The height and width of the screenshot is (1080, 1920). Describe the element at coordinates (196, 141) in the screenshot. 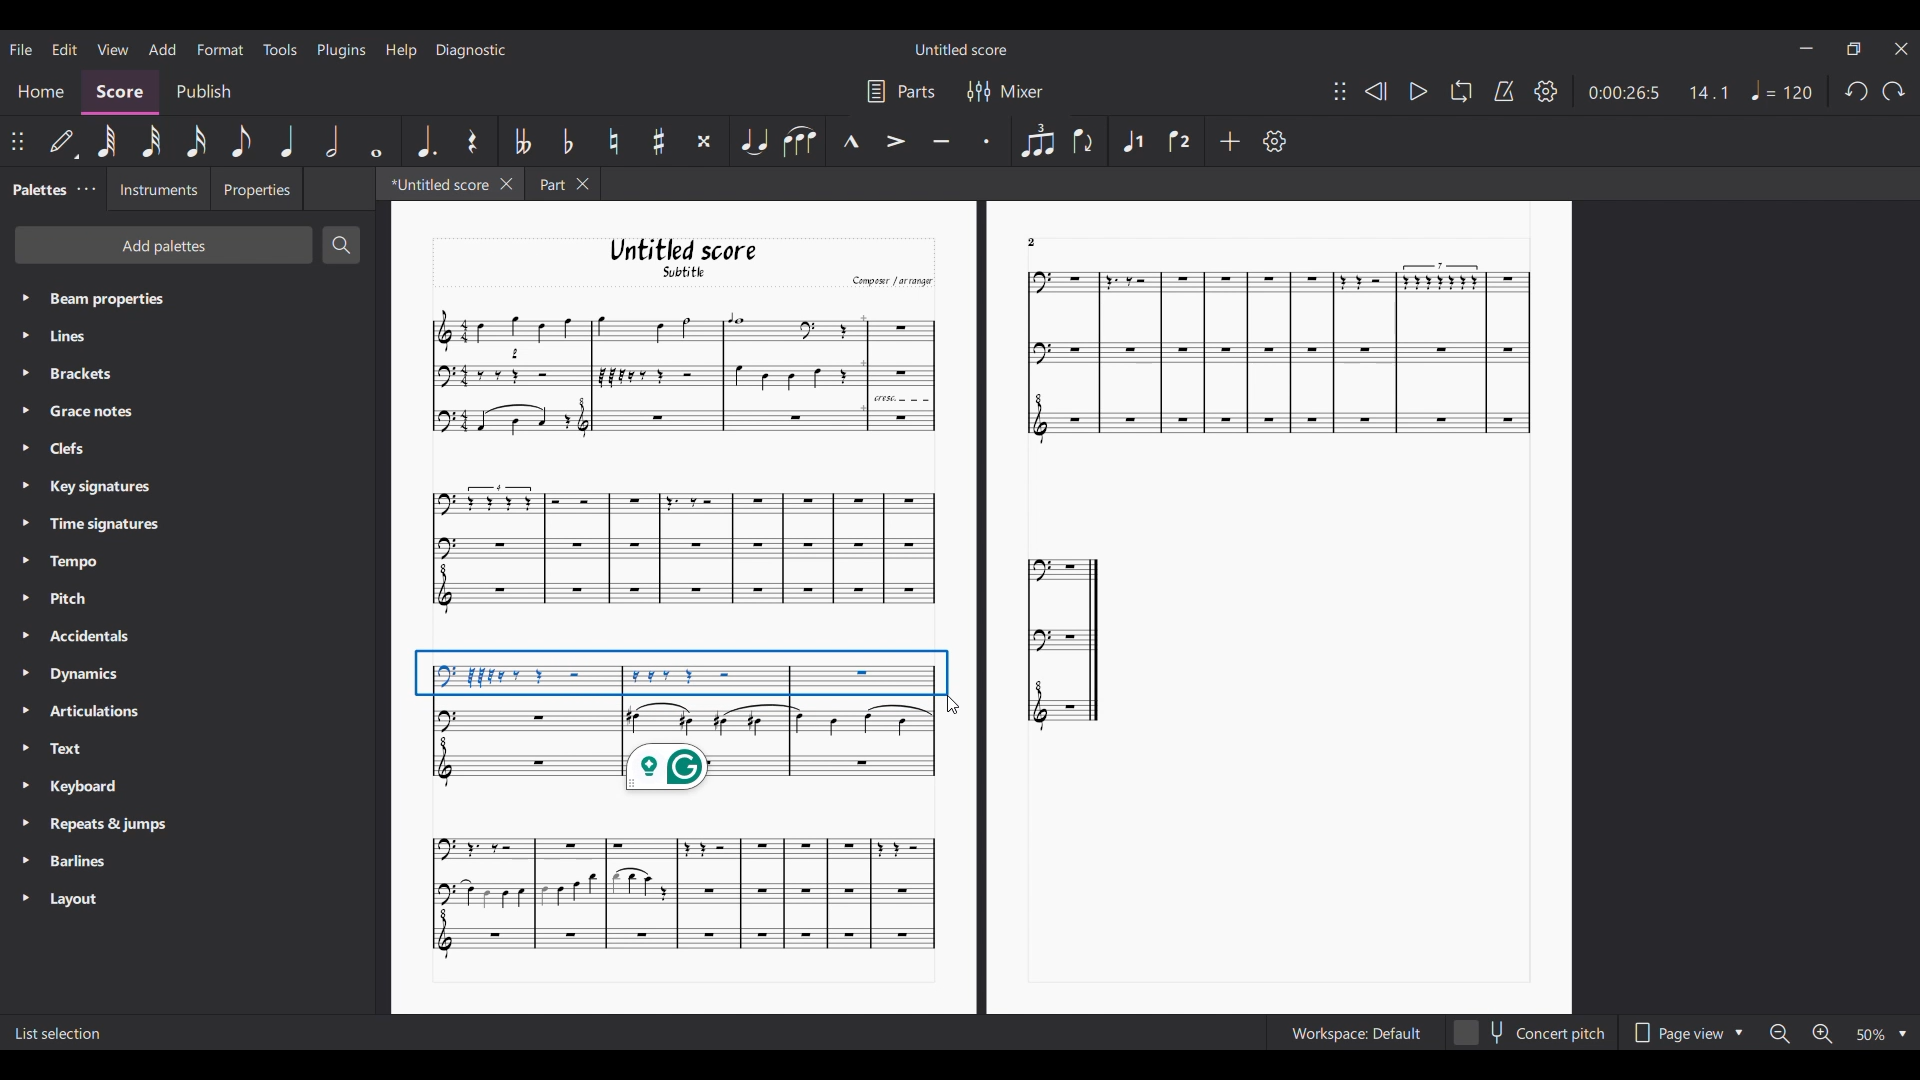

I see `16th note` at that location.